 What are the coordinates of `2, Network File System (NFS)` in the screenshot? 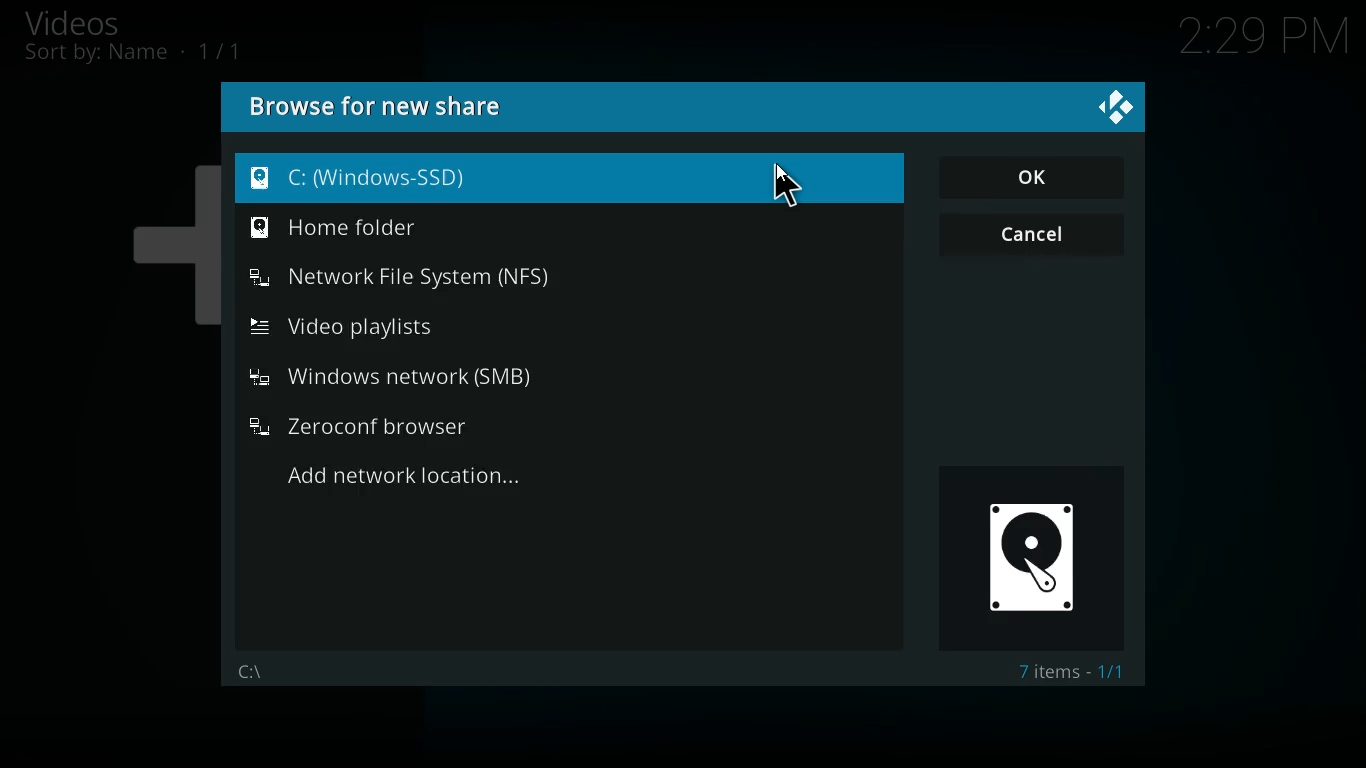 It's located at (402, 279).